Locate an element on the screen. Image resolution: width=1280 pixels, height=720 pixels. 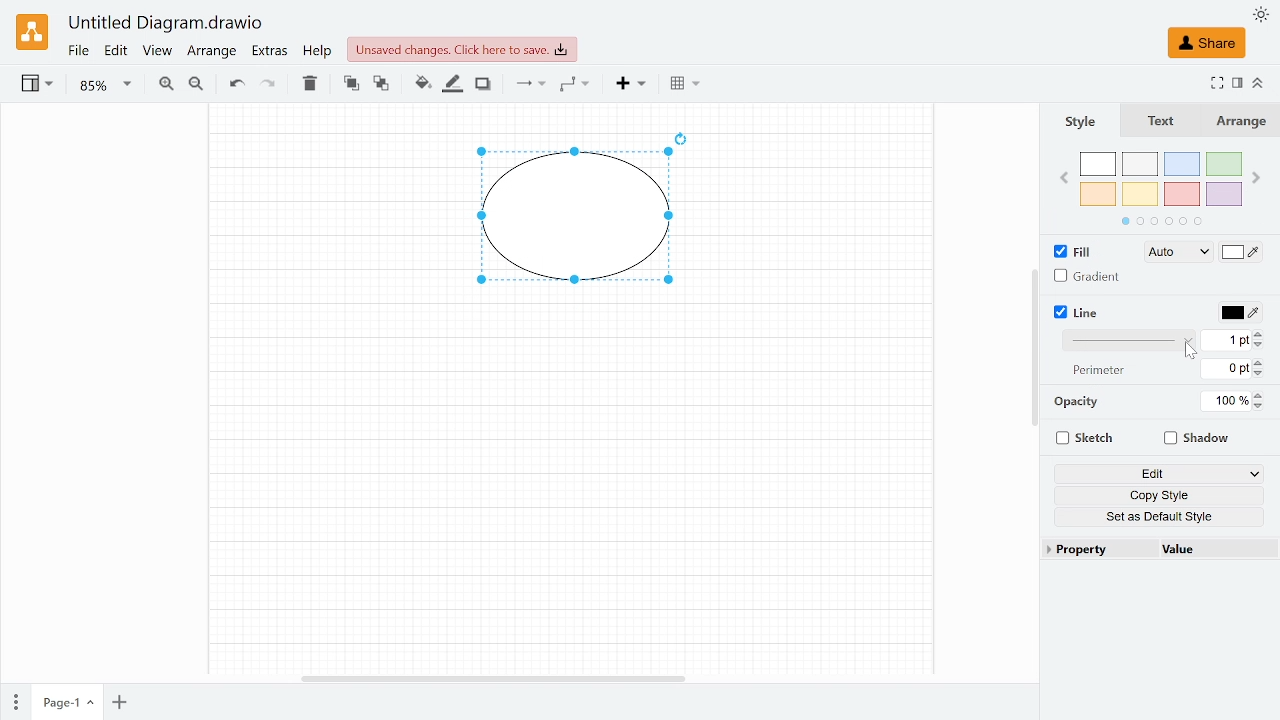
Table is located at coordinates (685, 86).